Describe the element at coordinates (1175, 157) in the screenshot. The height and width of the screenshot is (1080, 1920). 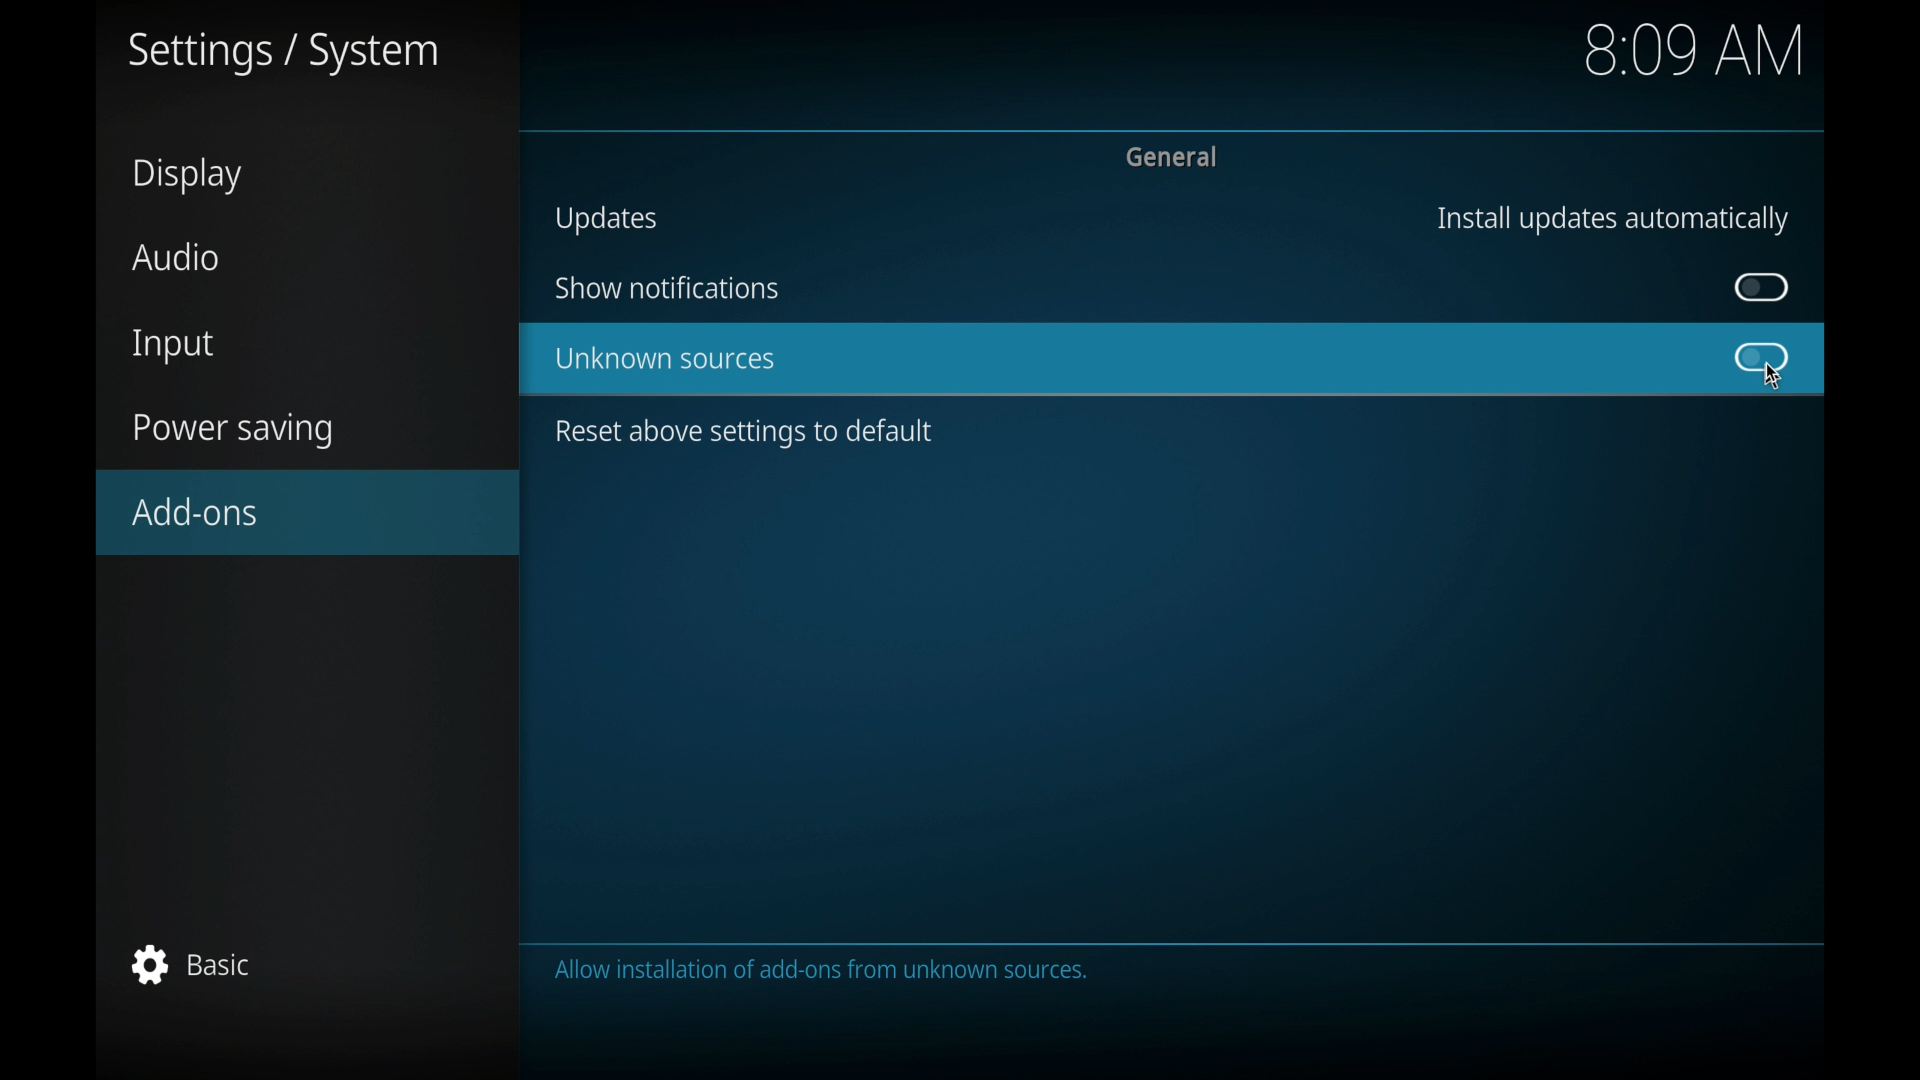
I see `general` at that location.